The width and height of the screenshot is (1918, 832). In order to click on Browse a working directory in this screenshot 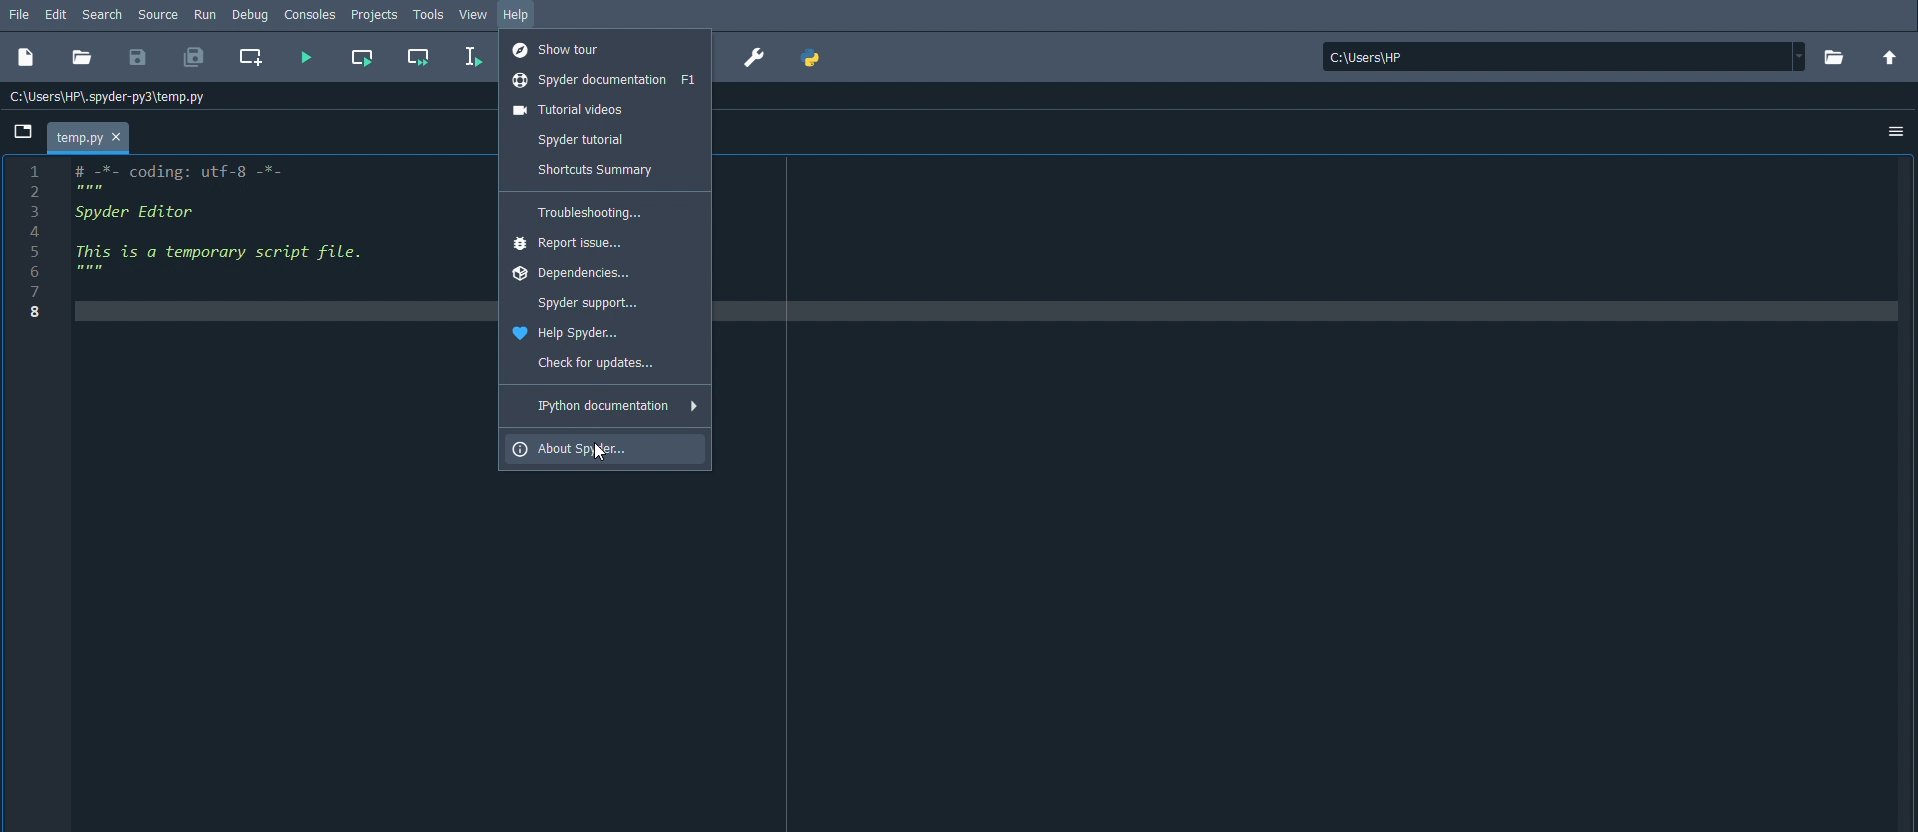, I will do `click(1835, 56)`.